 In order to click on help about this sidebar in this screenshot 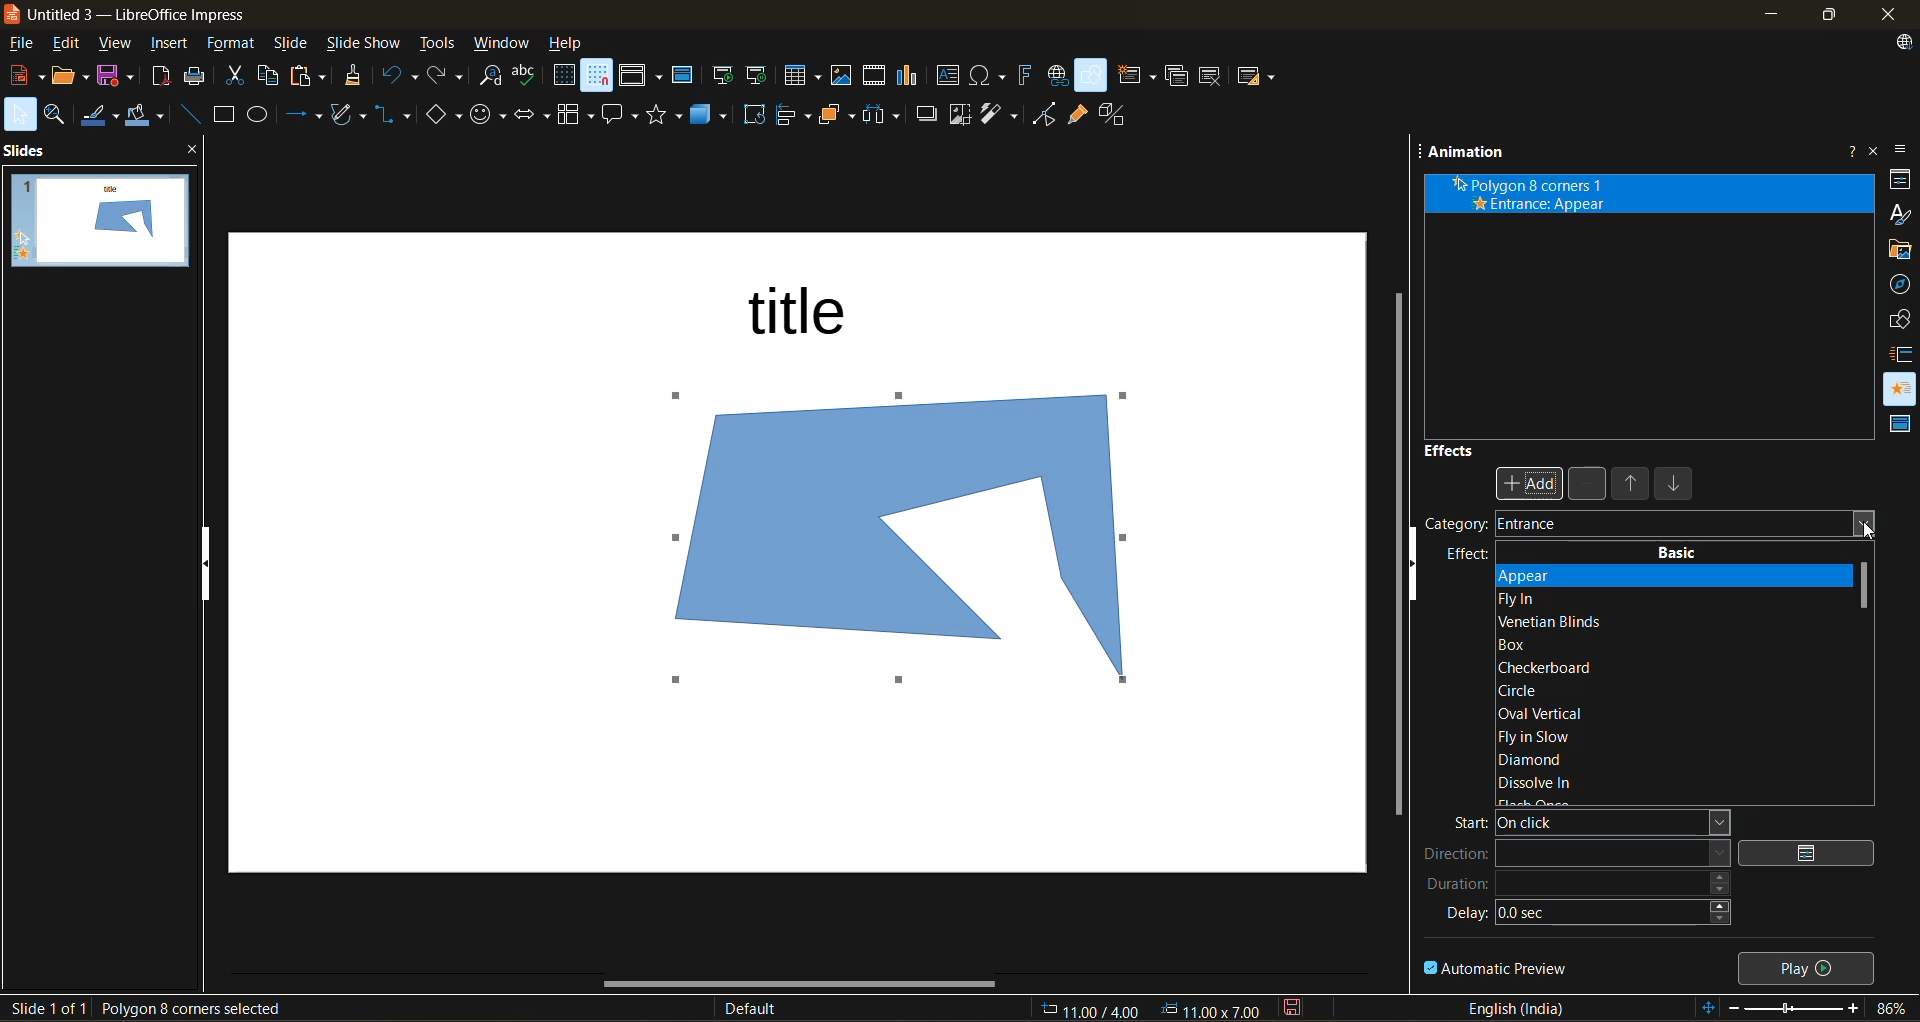, I will do `click(1846, 149)`.